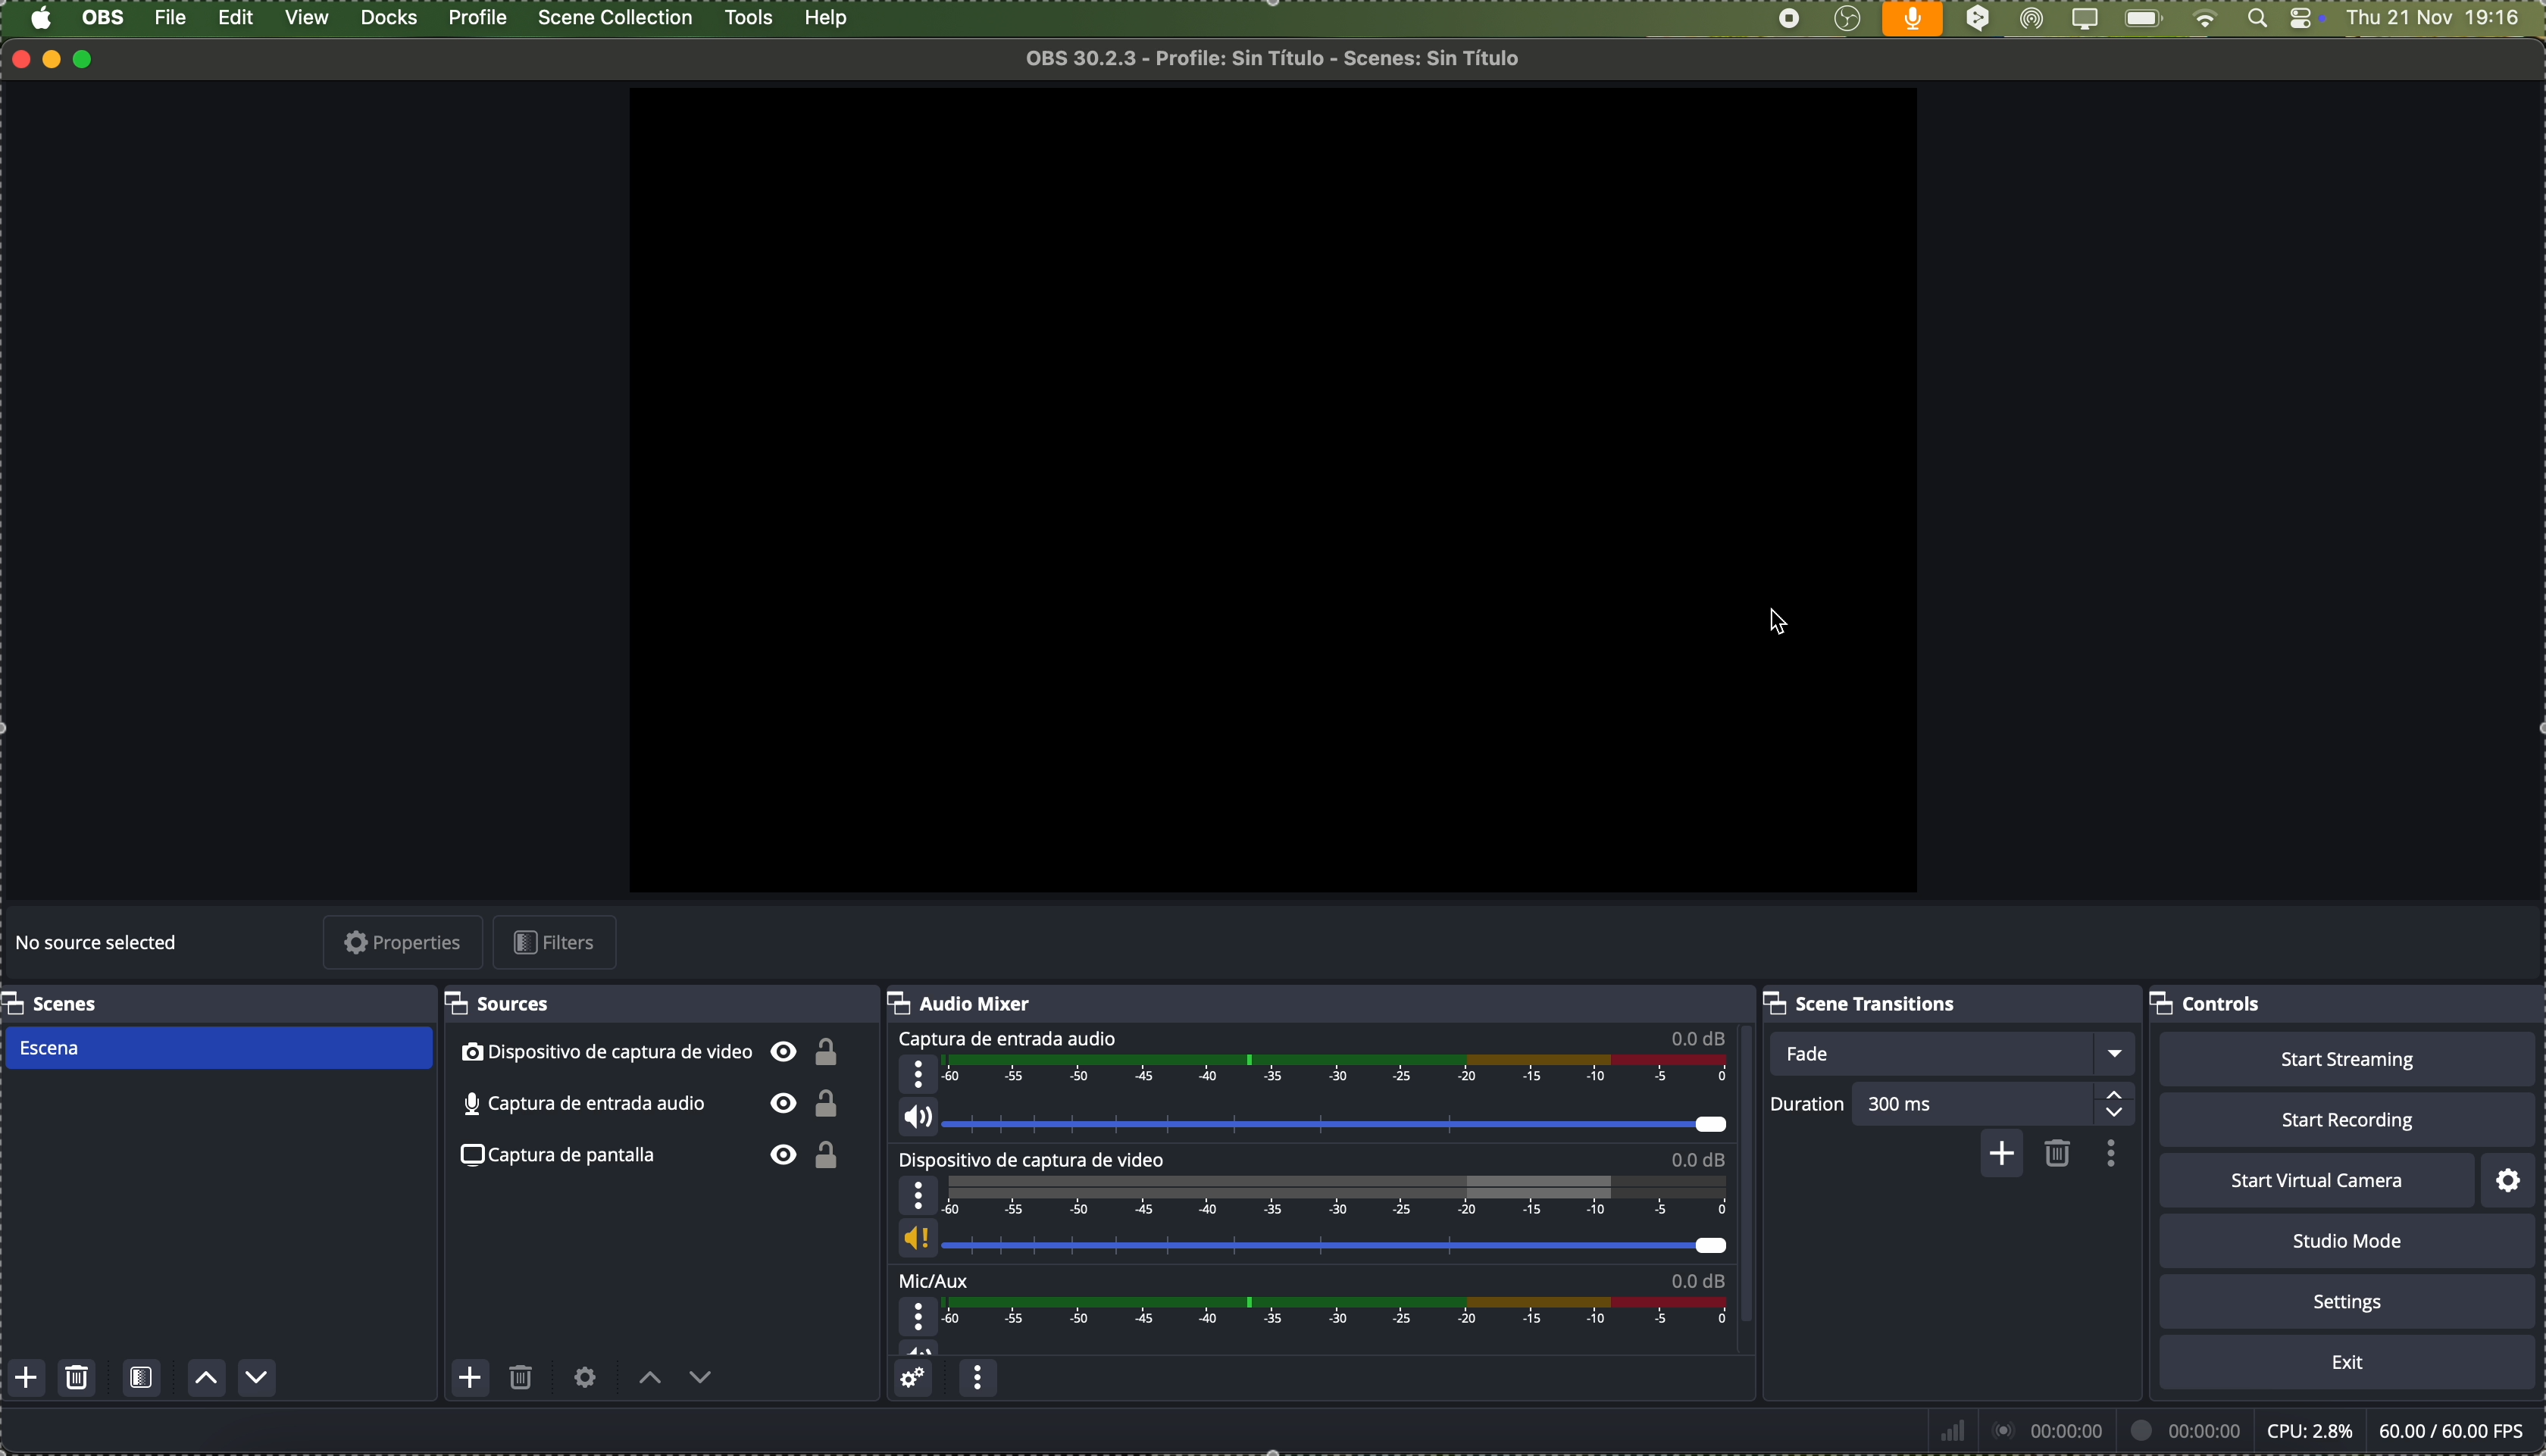  Describe the element at coordinates (585, 1378) in the screenshot. I see `open source properties` at that location.